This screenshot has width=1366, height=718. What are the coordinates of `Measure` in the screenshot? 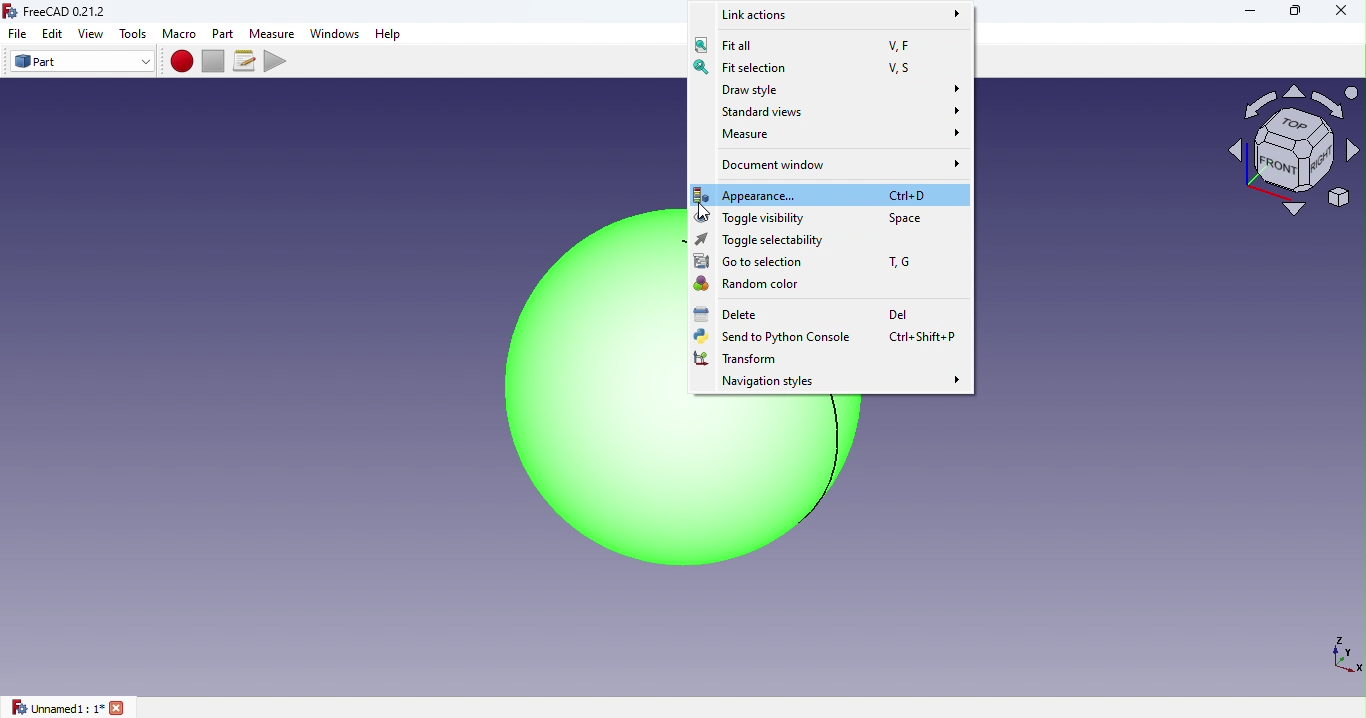 It's located at (831, 137).